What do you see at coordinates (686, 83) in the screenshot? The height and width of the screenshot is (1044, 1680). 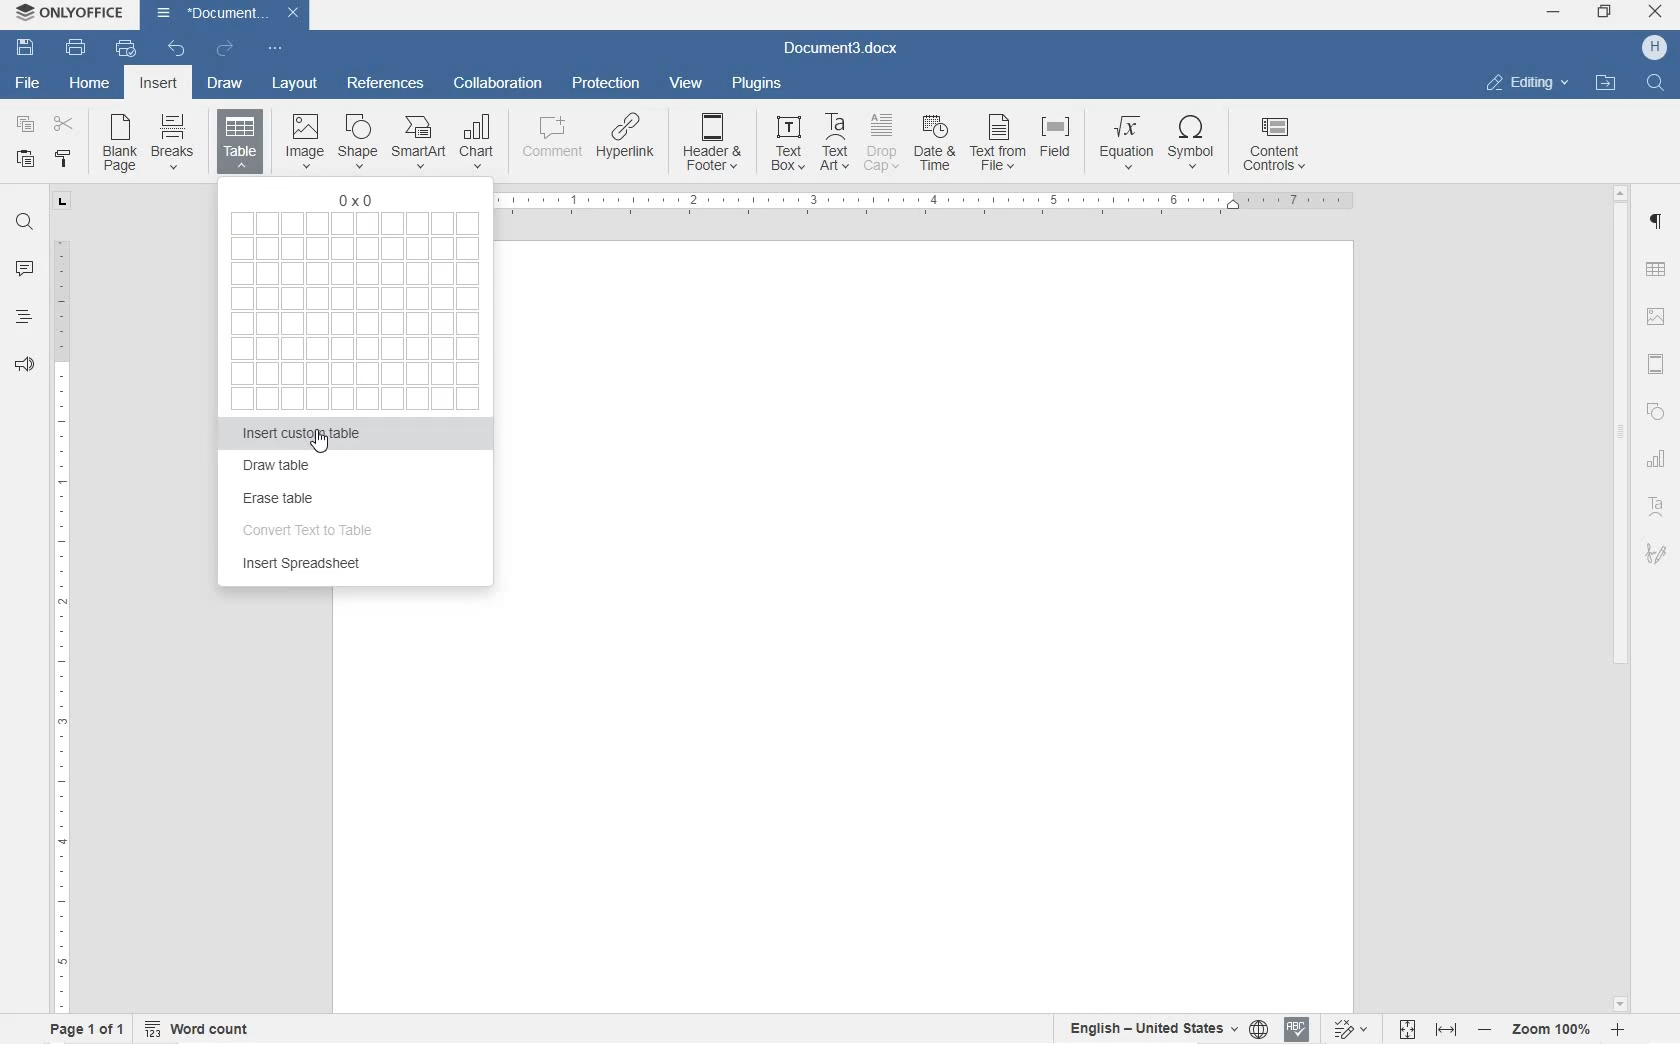 I see `VIEW` at bounding box center [686, 83].